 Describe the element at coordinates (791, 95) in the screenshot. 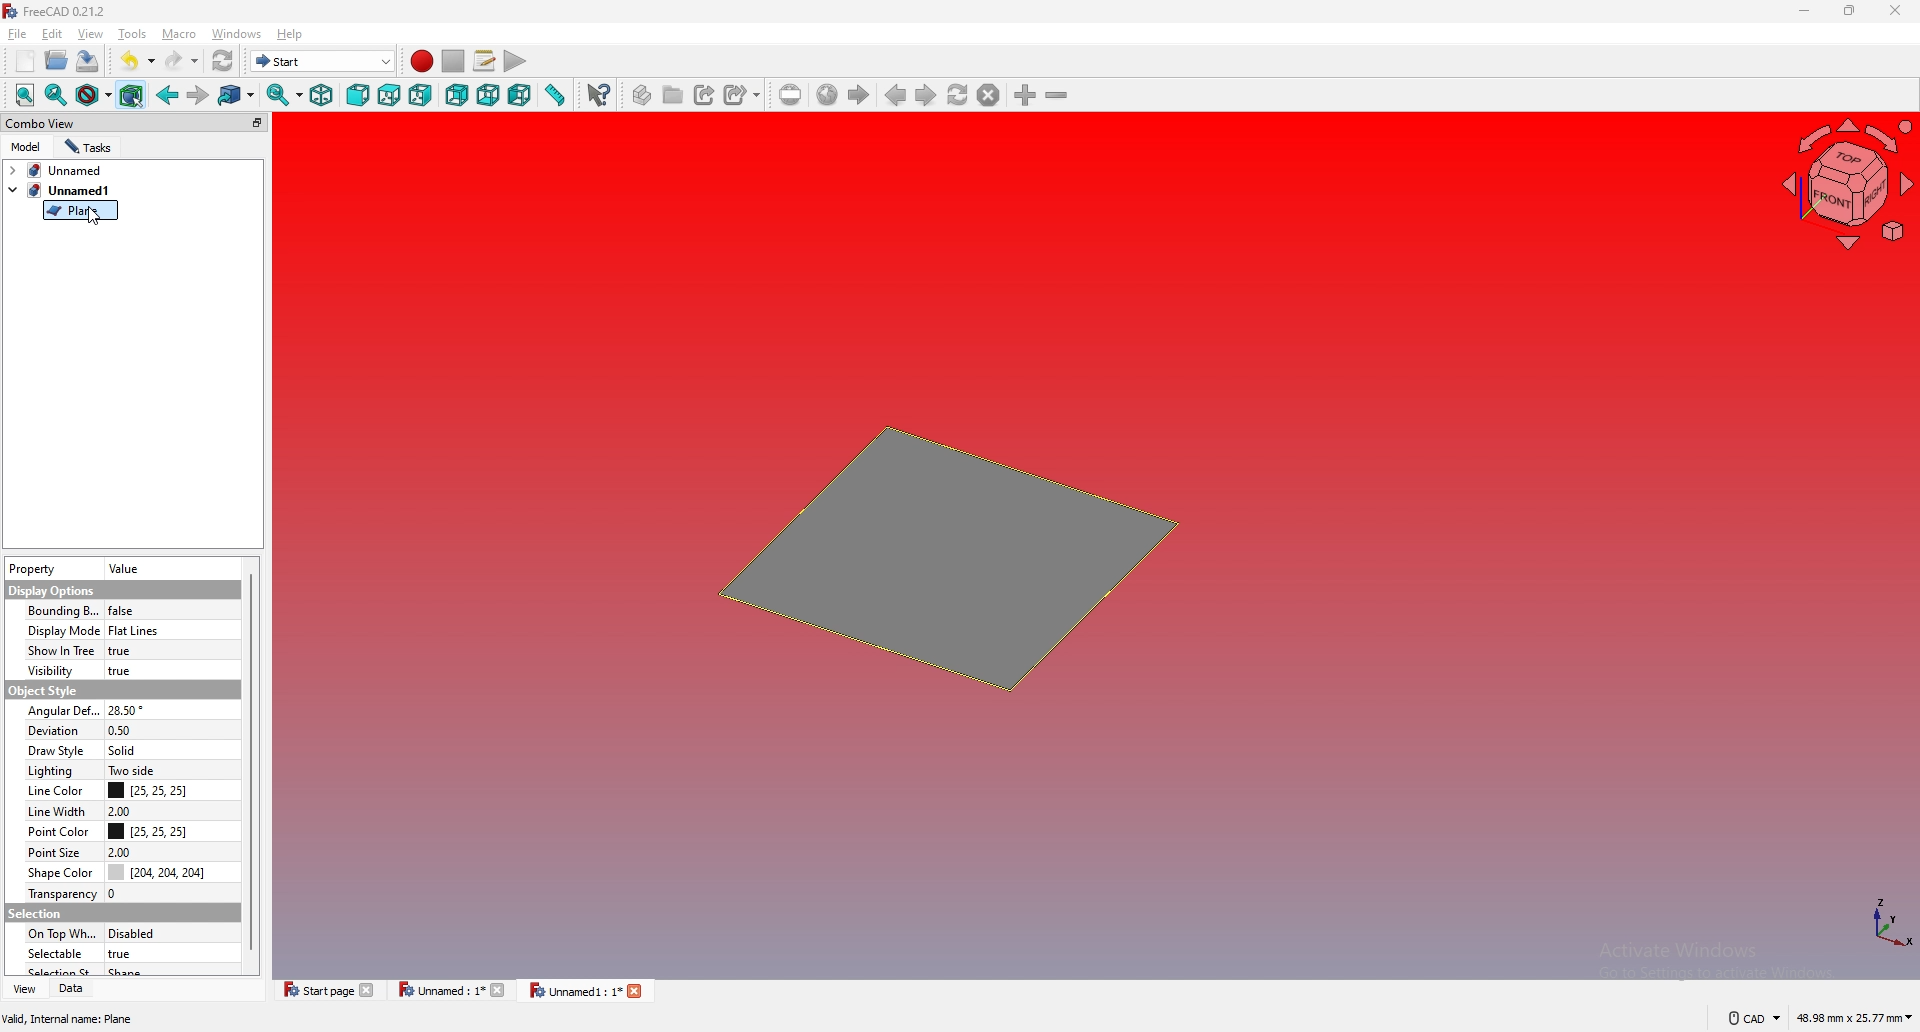

I see `set url` at that location.